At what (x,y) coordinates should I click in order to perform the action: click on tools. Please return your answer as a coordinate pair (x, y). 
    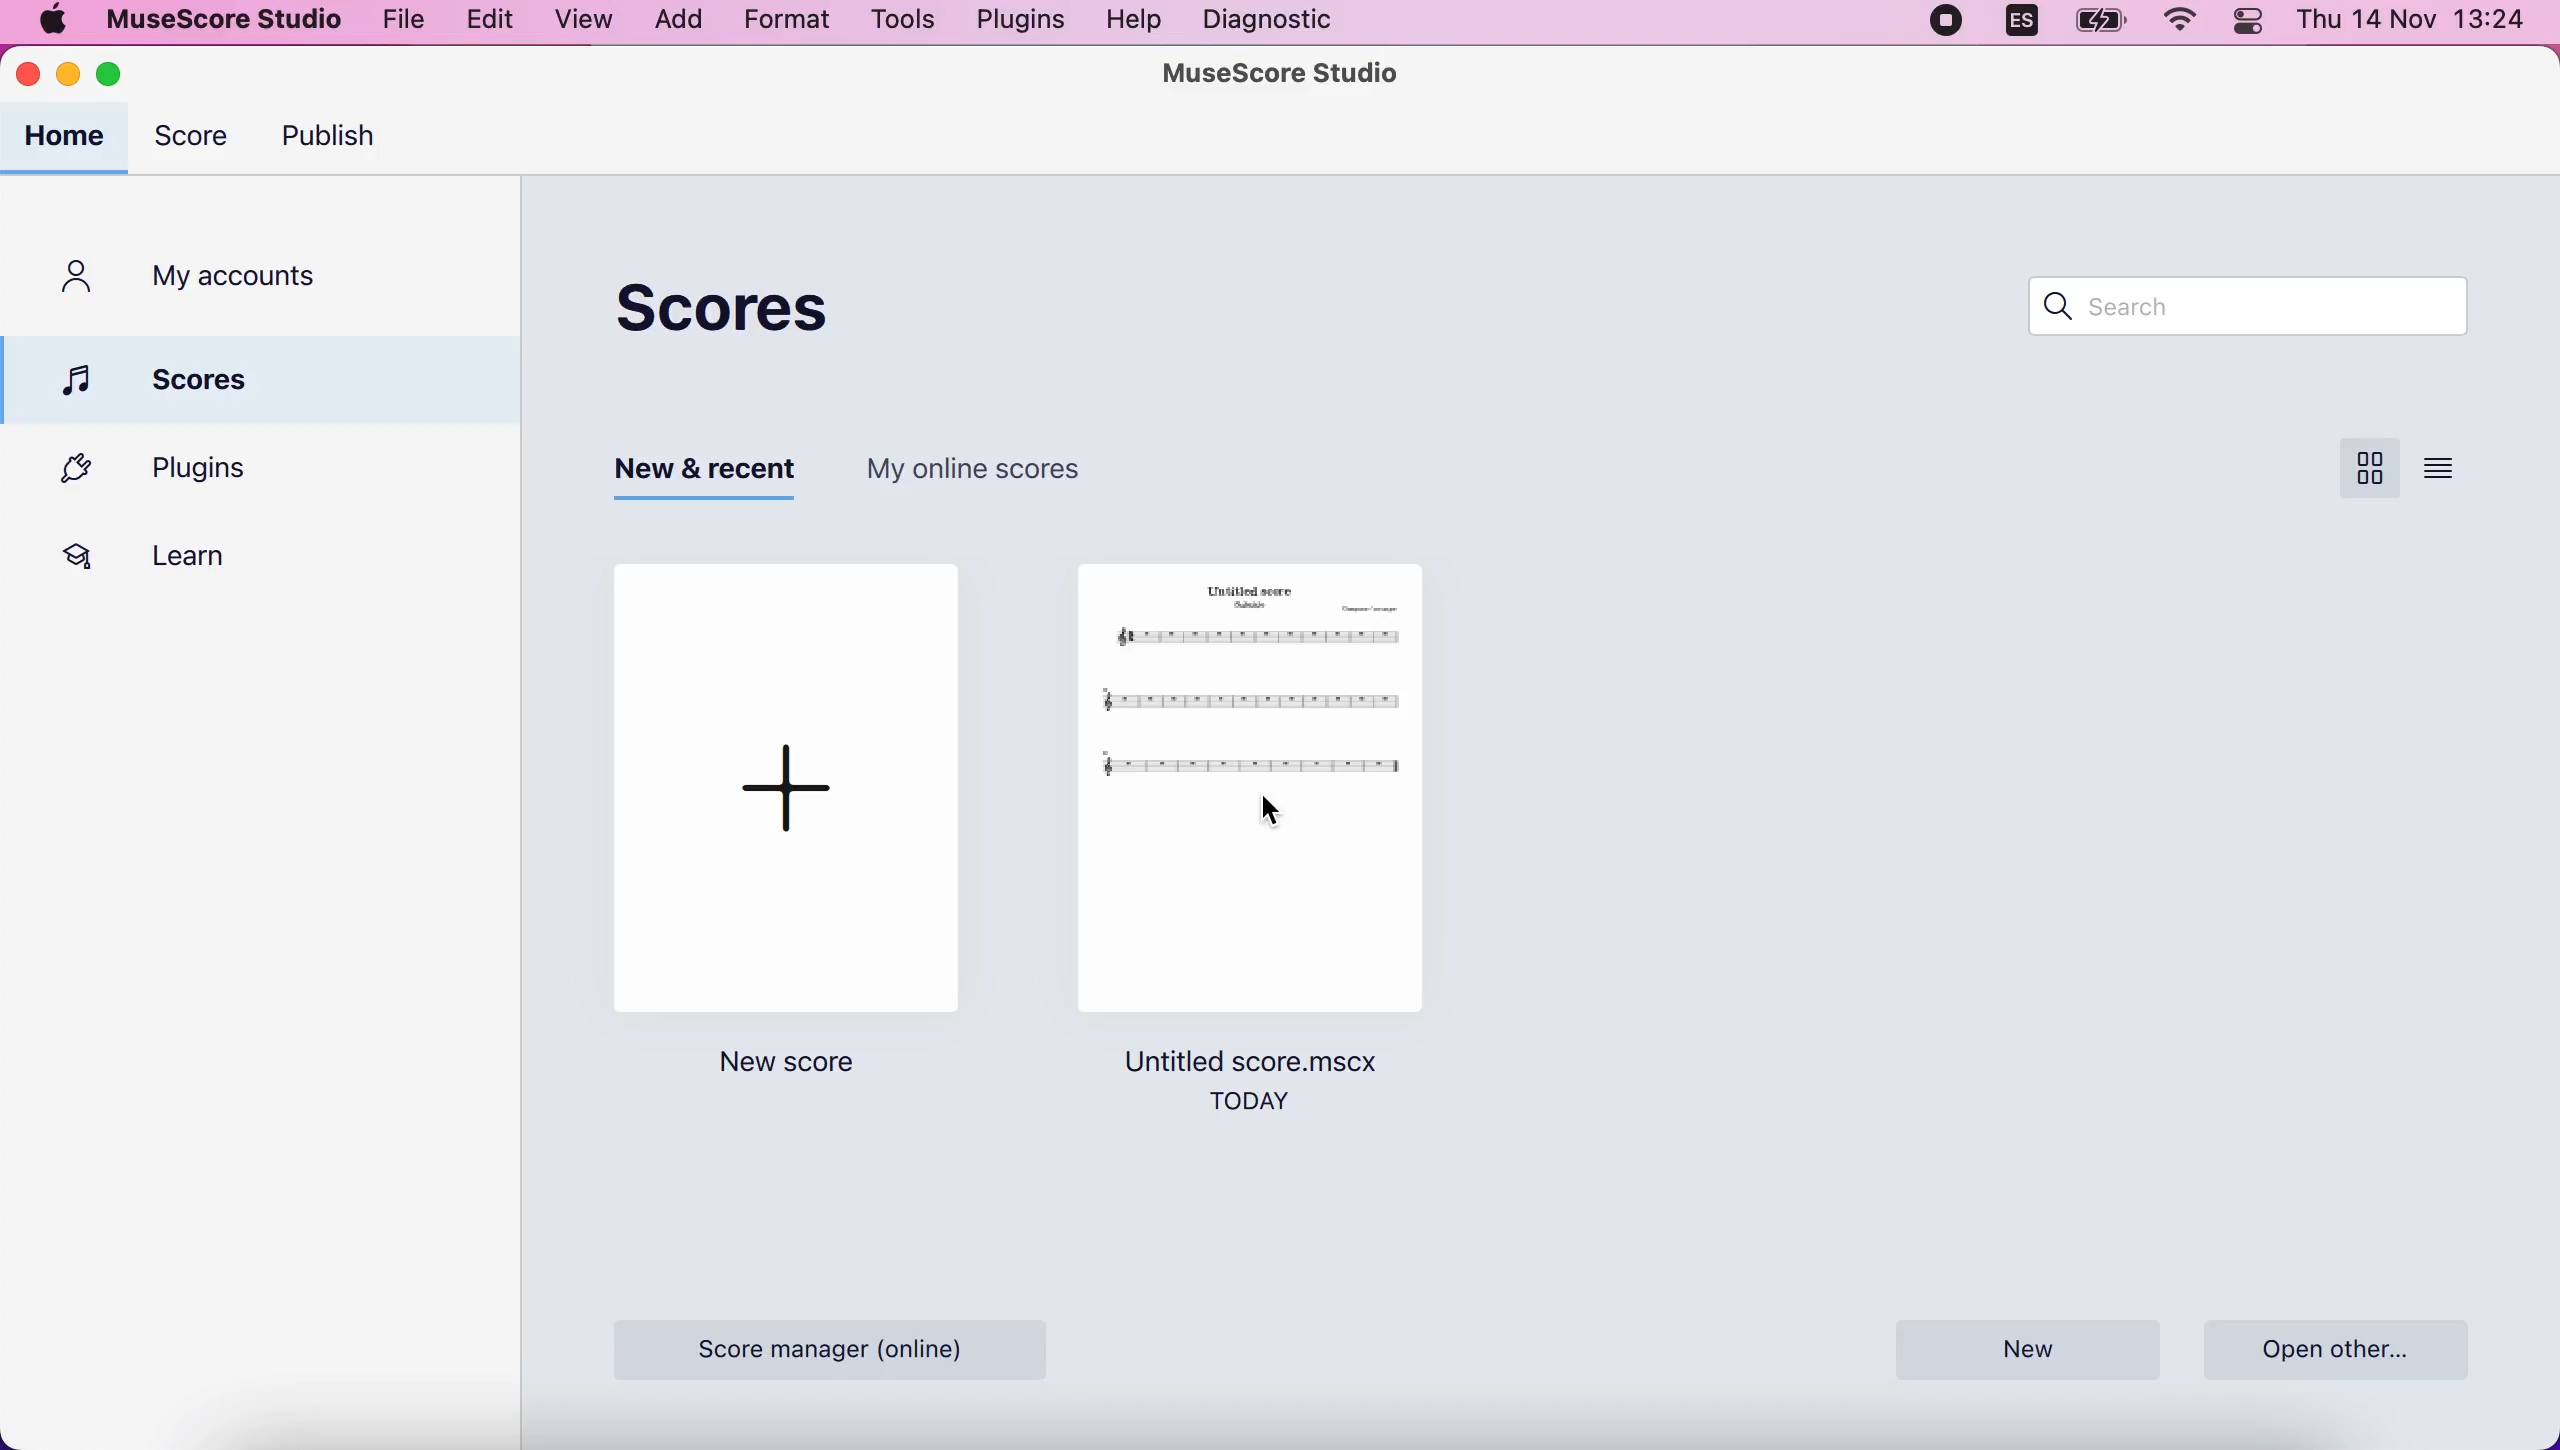
    Looking at the image, I should click on (896, 25).